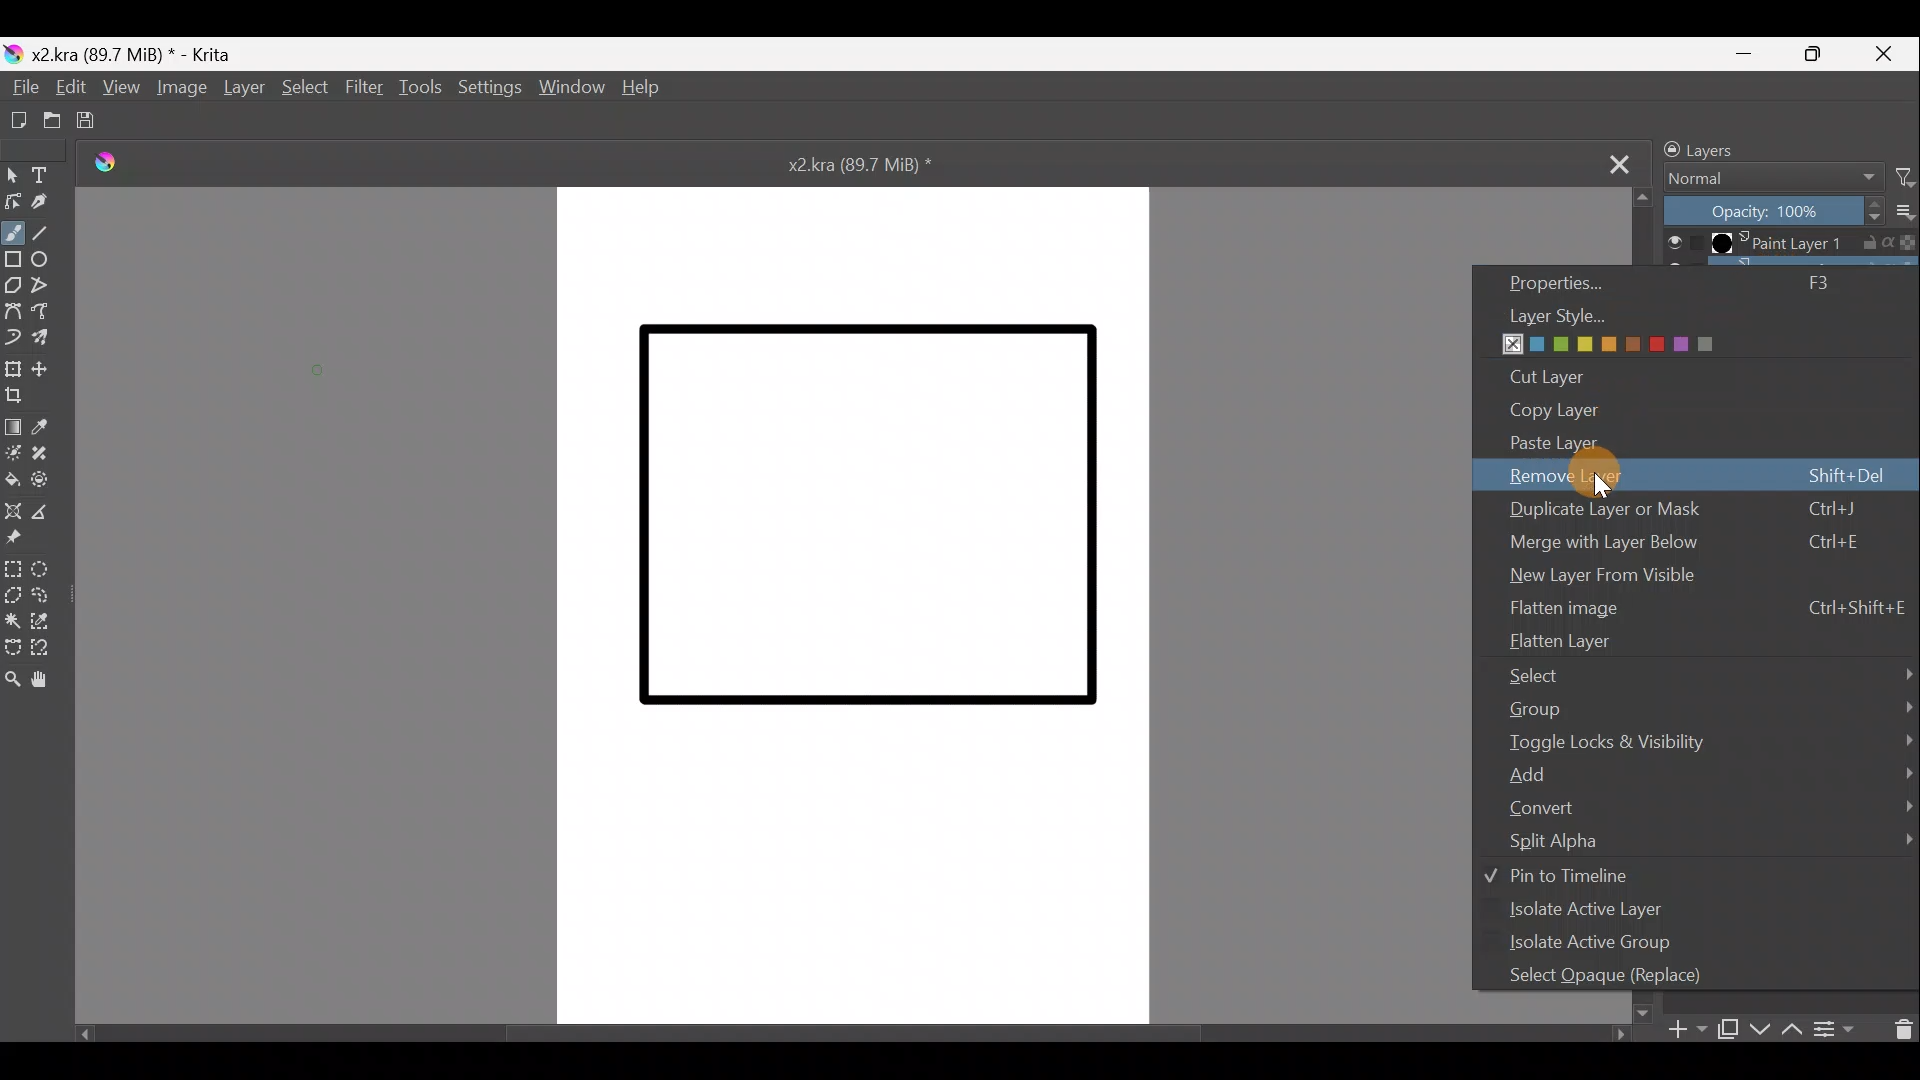 Image resolution: width=1920 pixels, height=1080 pixels. What do you see at coordinates (50, 120) in the screenshot?
I see `Open an existing document` at bounding box center [50, 120].